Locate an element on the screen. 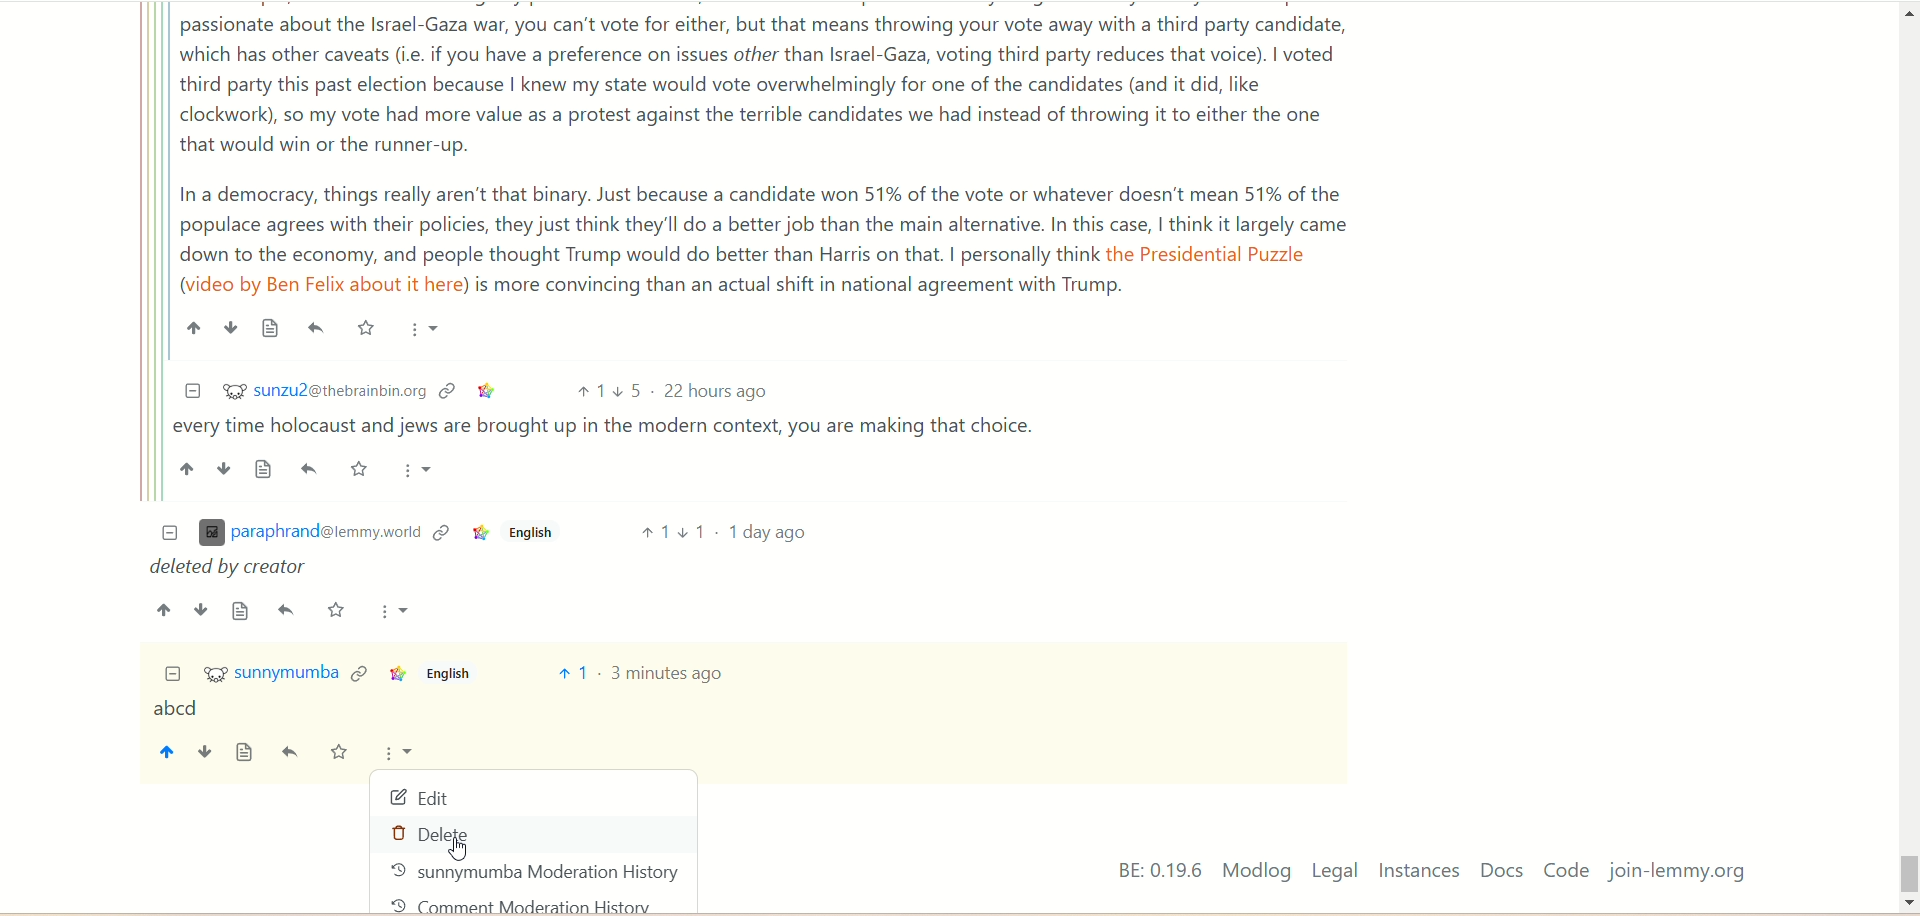  For example, Biden didn't meaningfully push back on Israel, and | doubt Trump would do anything differently. So if you are super
passionate about the Israel-Gaza war, you can't vote for either, but that means throwing your vote away with a third party candidate,
which has other caveats (i.e. if you have a preference on issues other than Israel-Gaza, voting third party reduces that voice). | voted
third party this past election because | knew my state would vote overwhelmingly for one of the candidates (and it did, like
clockwork), so my vote had more value as a protest against the terrible candidates we had instead of throwing it to either the one
that would win or the runner-up.

In a democracy, things really aren't that binary. Just because a candidate won 51% of the vote or whatever doesn't mean 51% of the
populace agrees with their policies, they just think they'll do a better job than the main alternative. In this case, | think it largely came
down to the economy, and people thought Trump would do better than Harris on that. | personally think the Presidential Puzzle
(video by Ben Felix about it here) is more convincing than an actual shift in national agreement with Trump. is located at coordinates (769, 153).